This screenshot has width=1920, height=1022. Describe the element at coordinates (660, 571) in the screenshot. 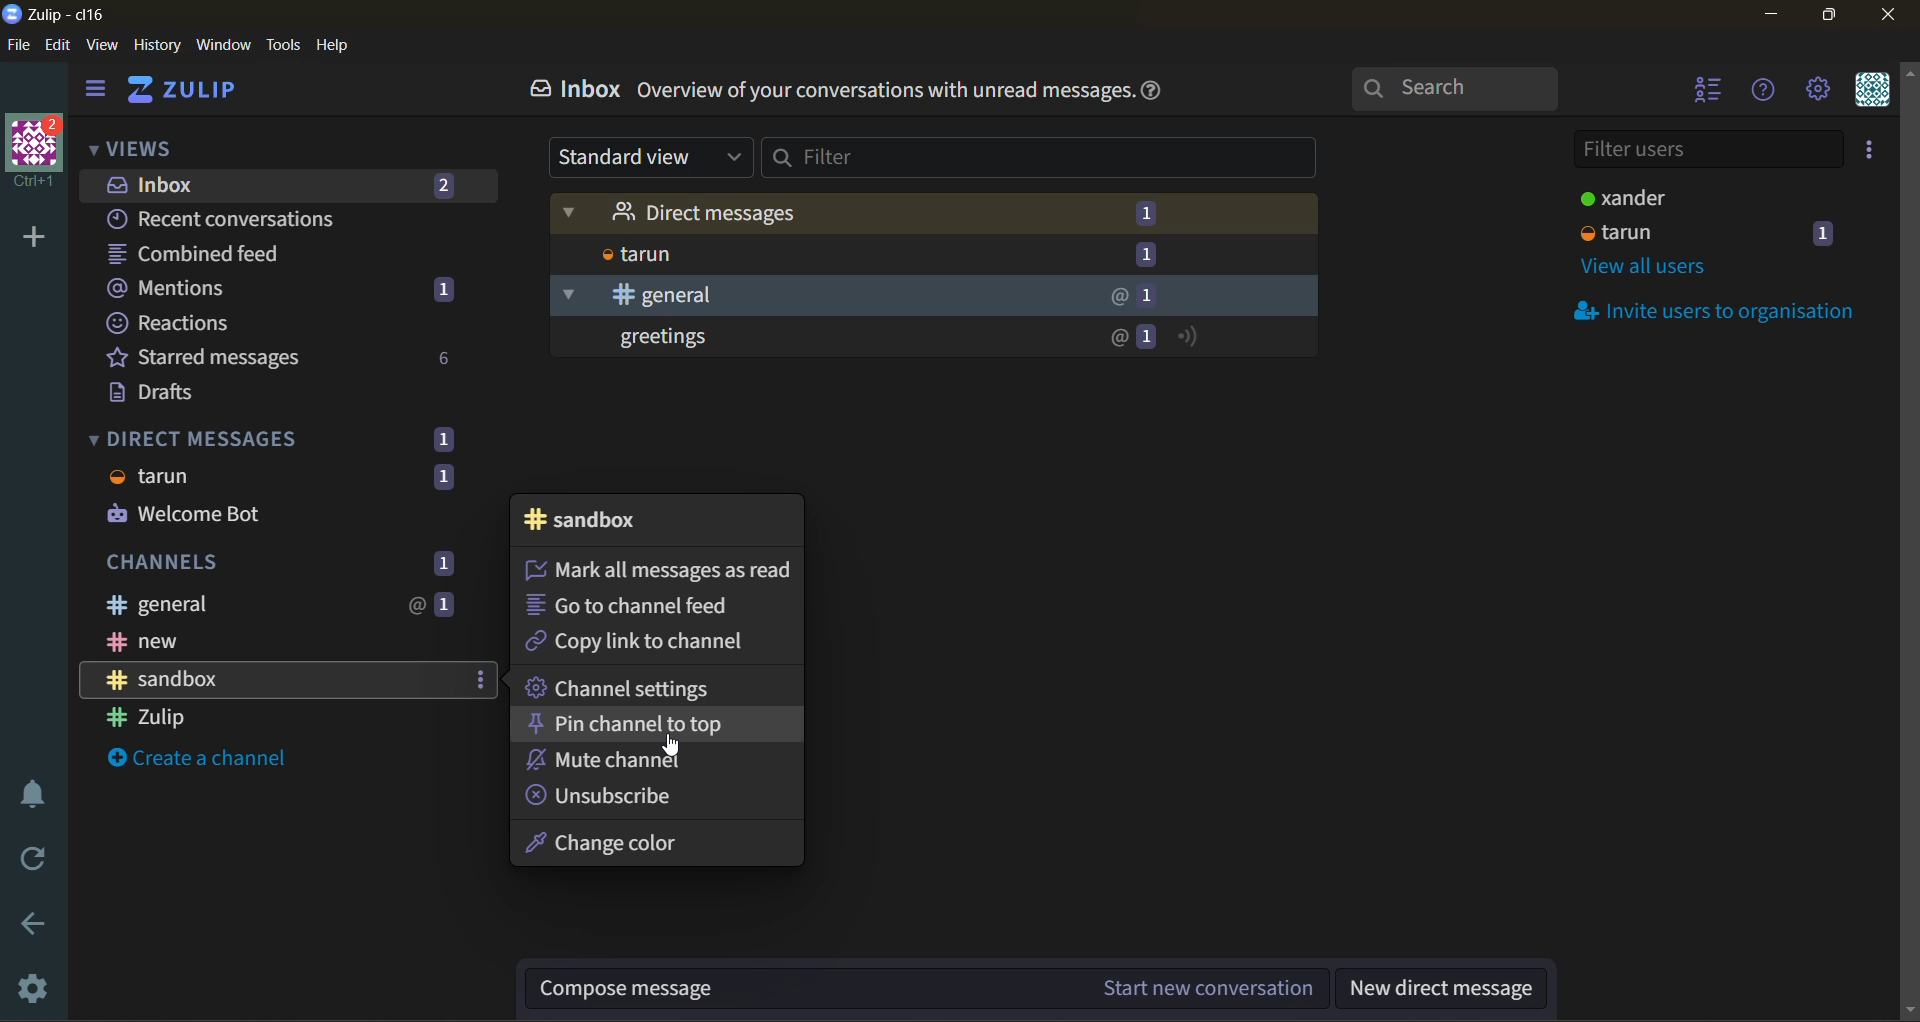

I see `mark all messages as read` at that location.